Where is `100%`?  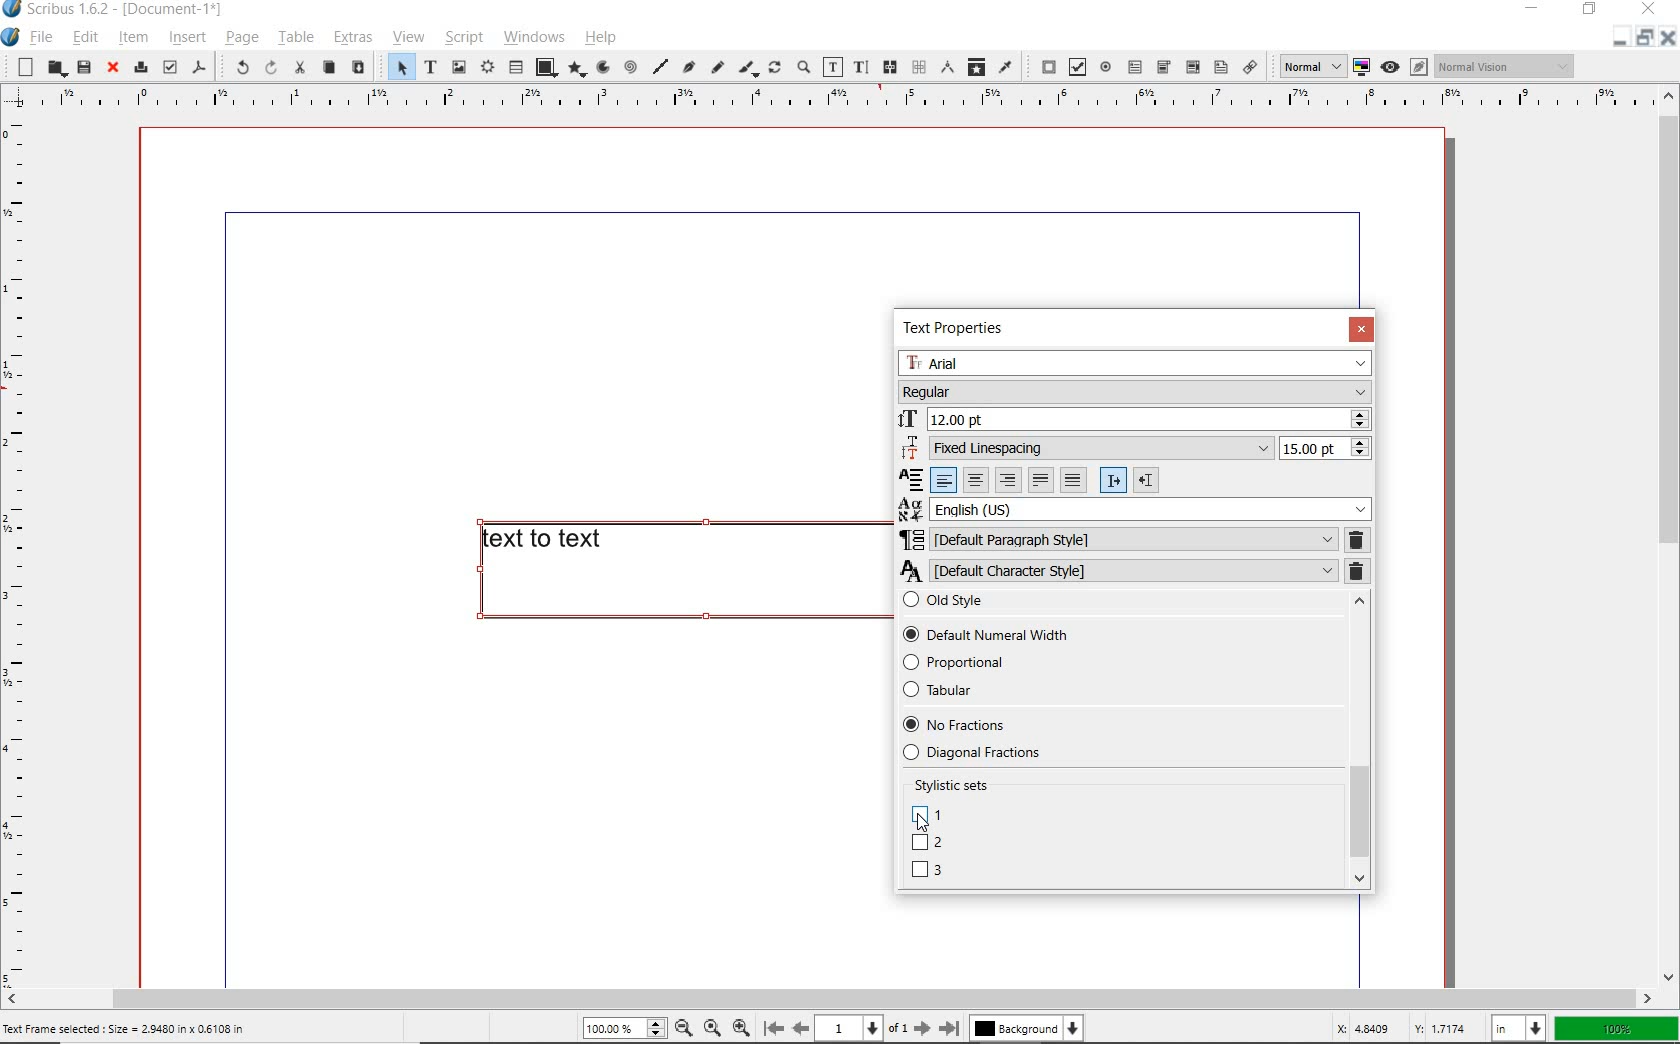 100% is located at coordinates (621, 1029).